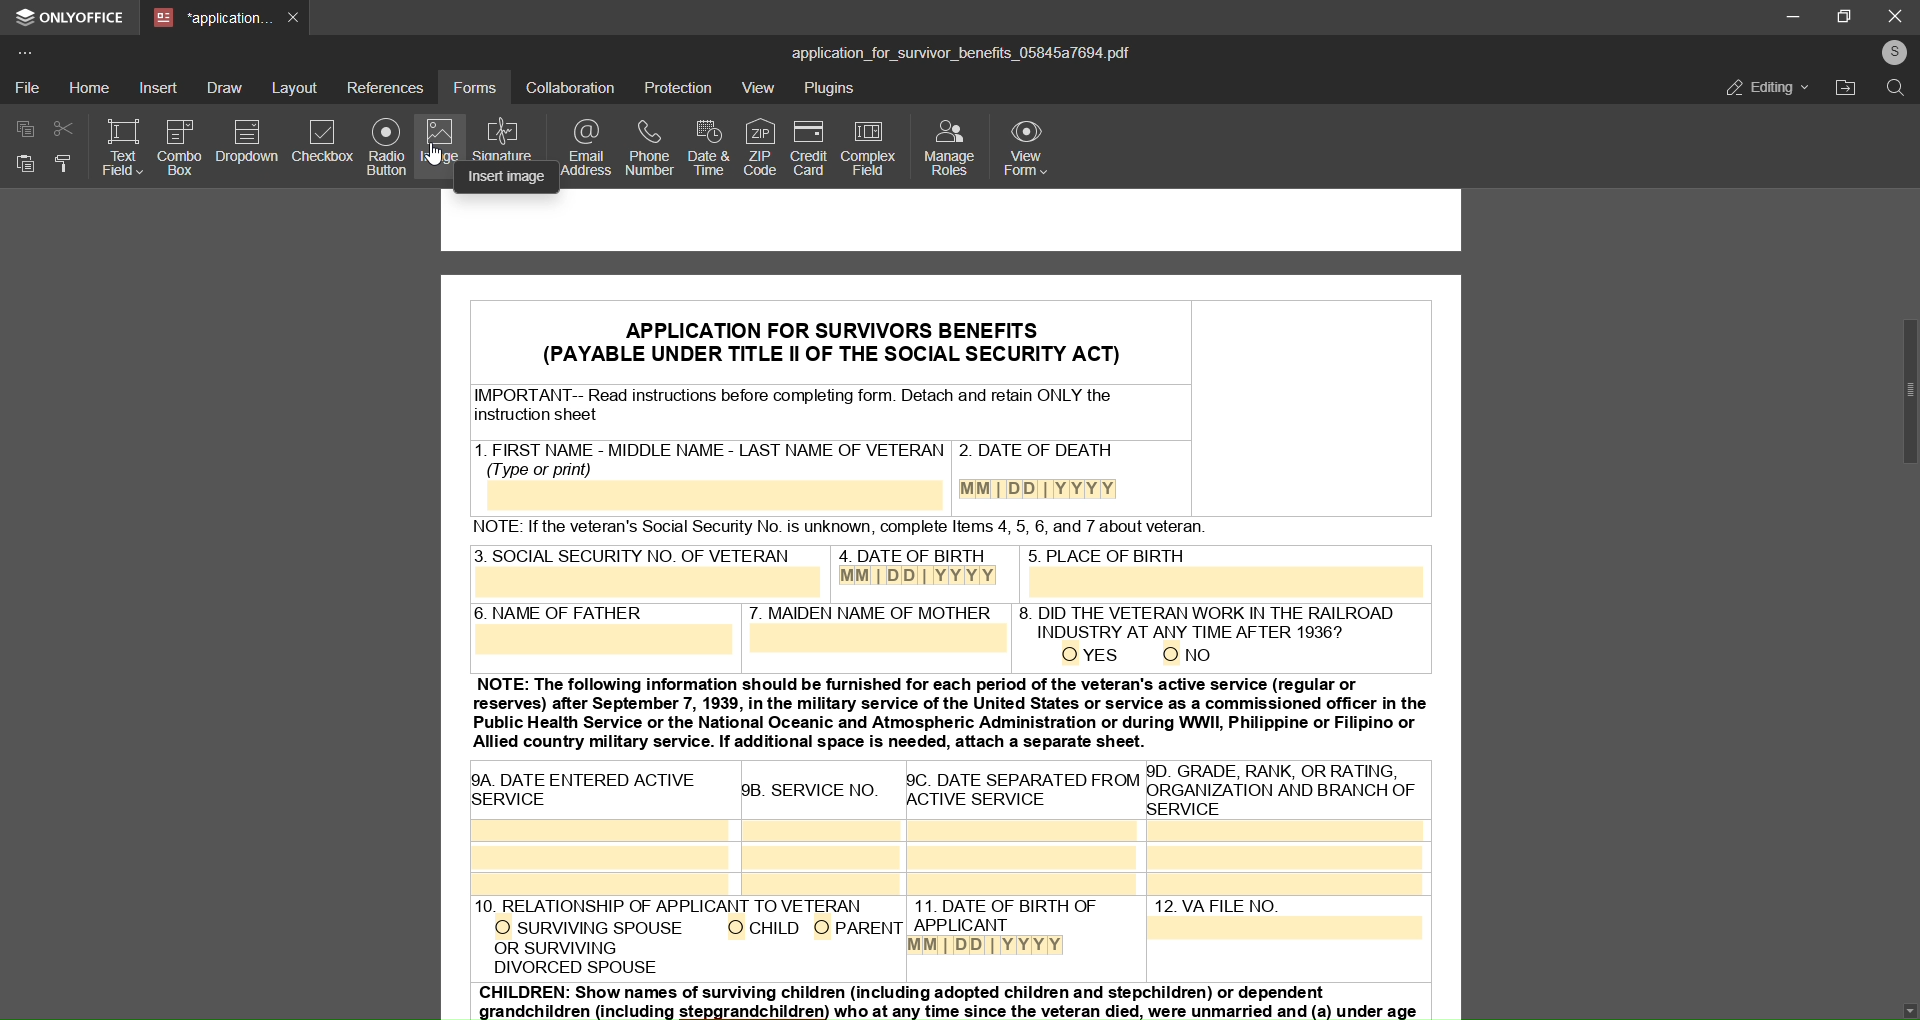  What do you see at coordinates (832, 90) in the screenshot?
I see `plugins` at bounding box center [832, 90].